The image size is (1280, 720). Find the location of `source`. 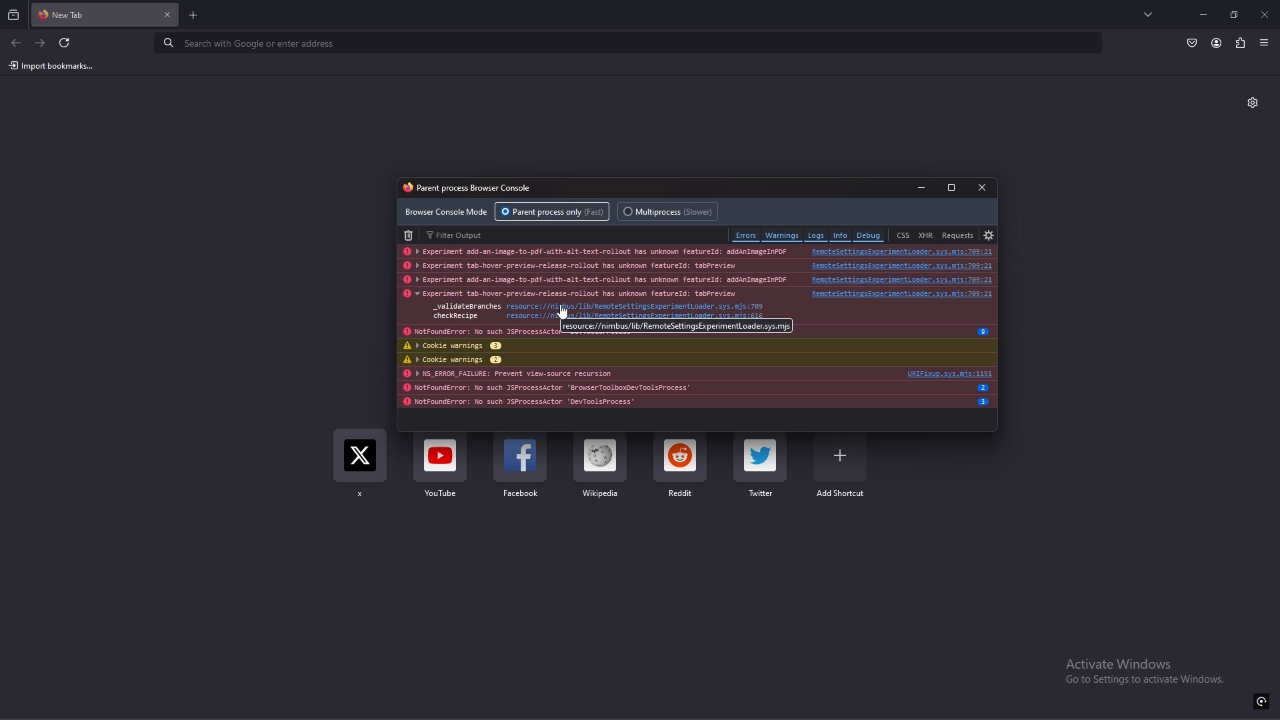

source is located at coordinates (950, 374).